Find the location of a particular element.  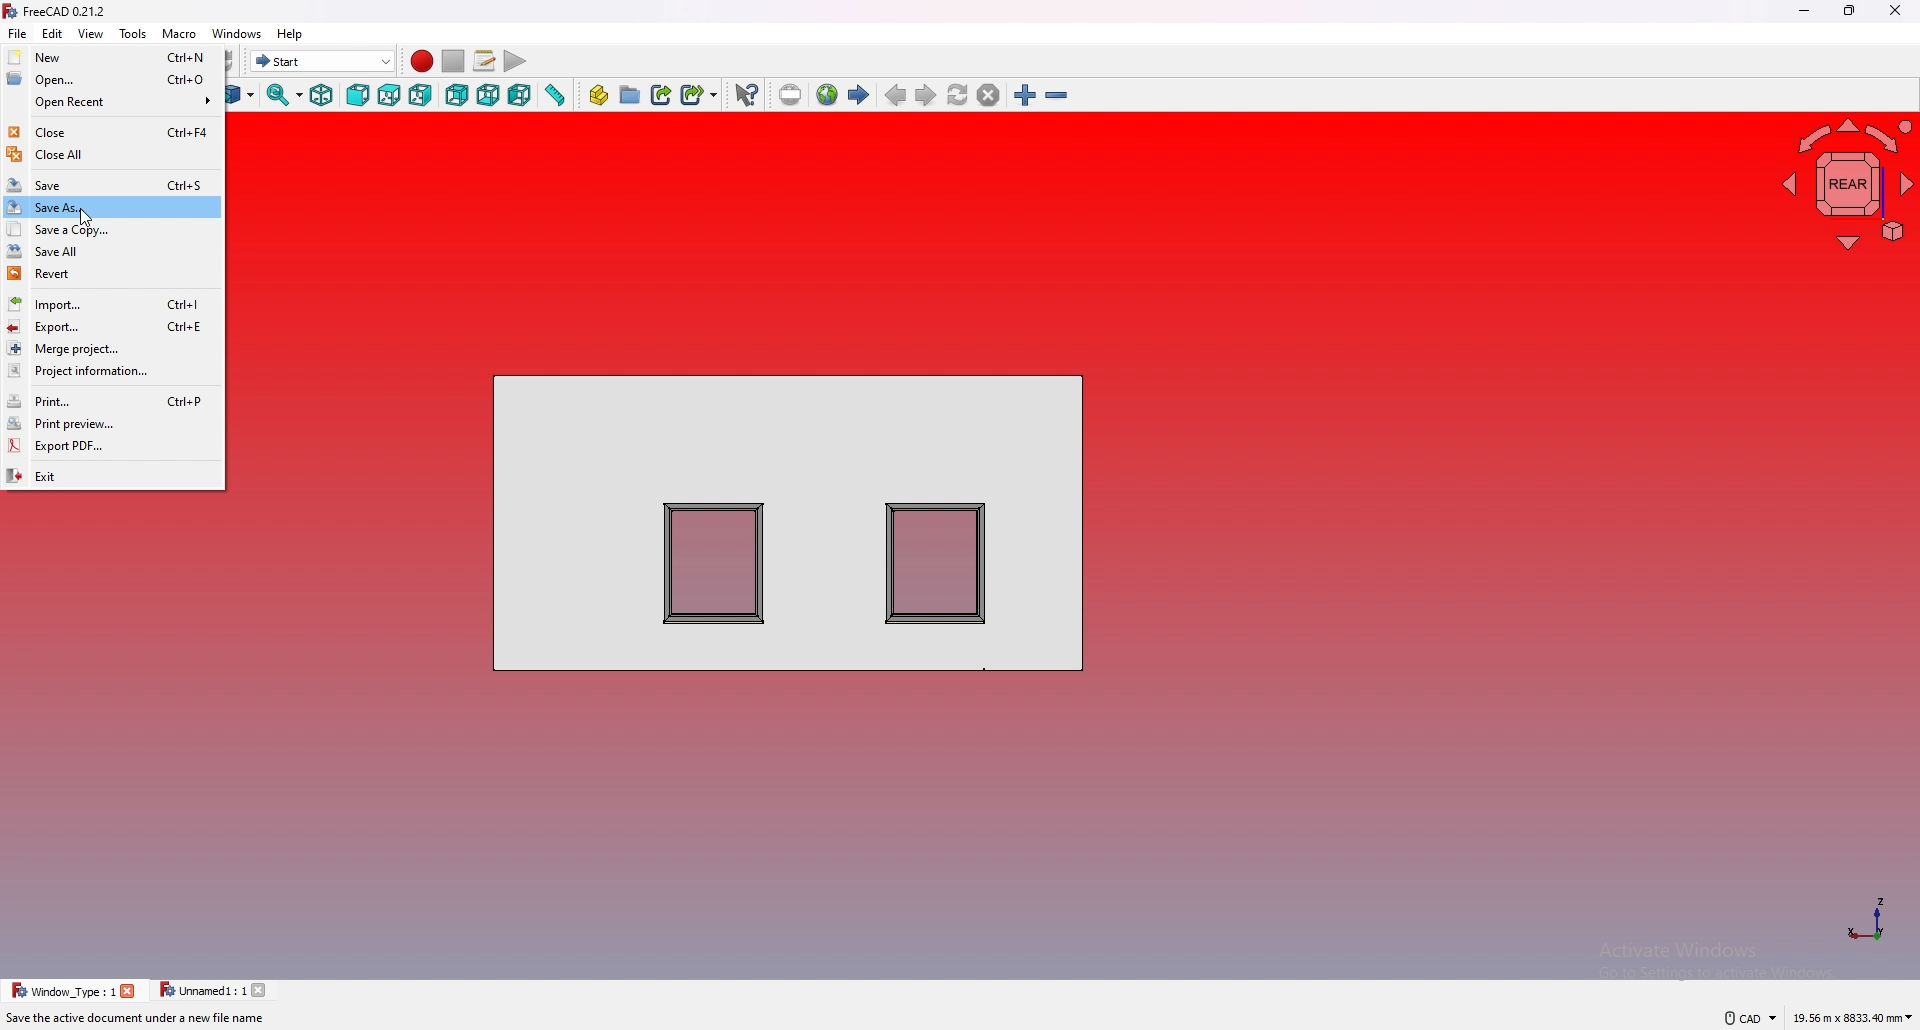

create part is located at coordinates (599, 96).